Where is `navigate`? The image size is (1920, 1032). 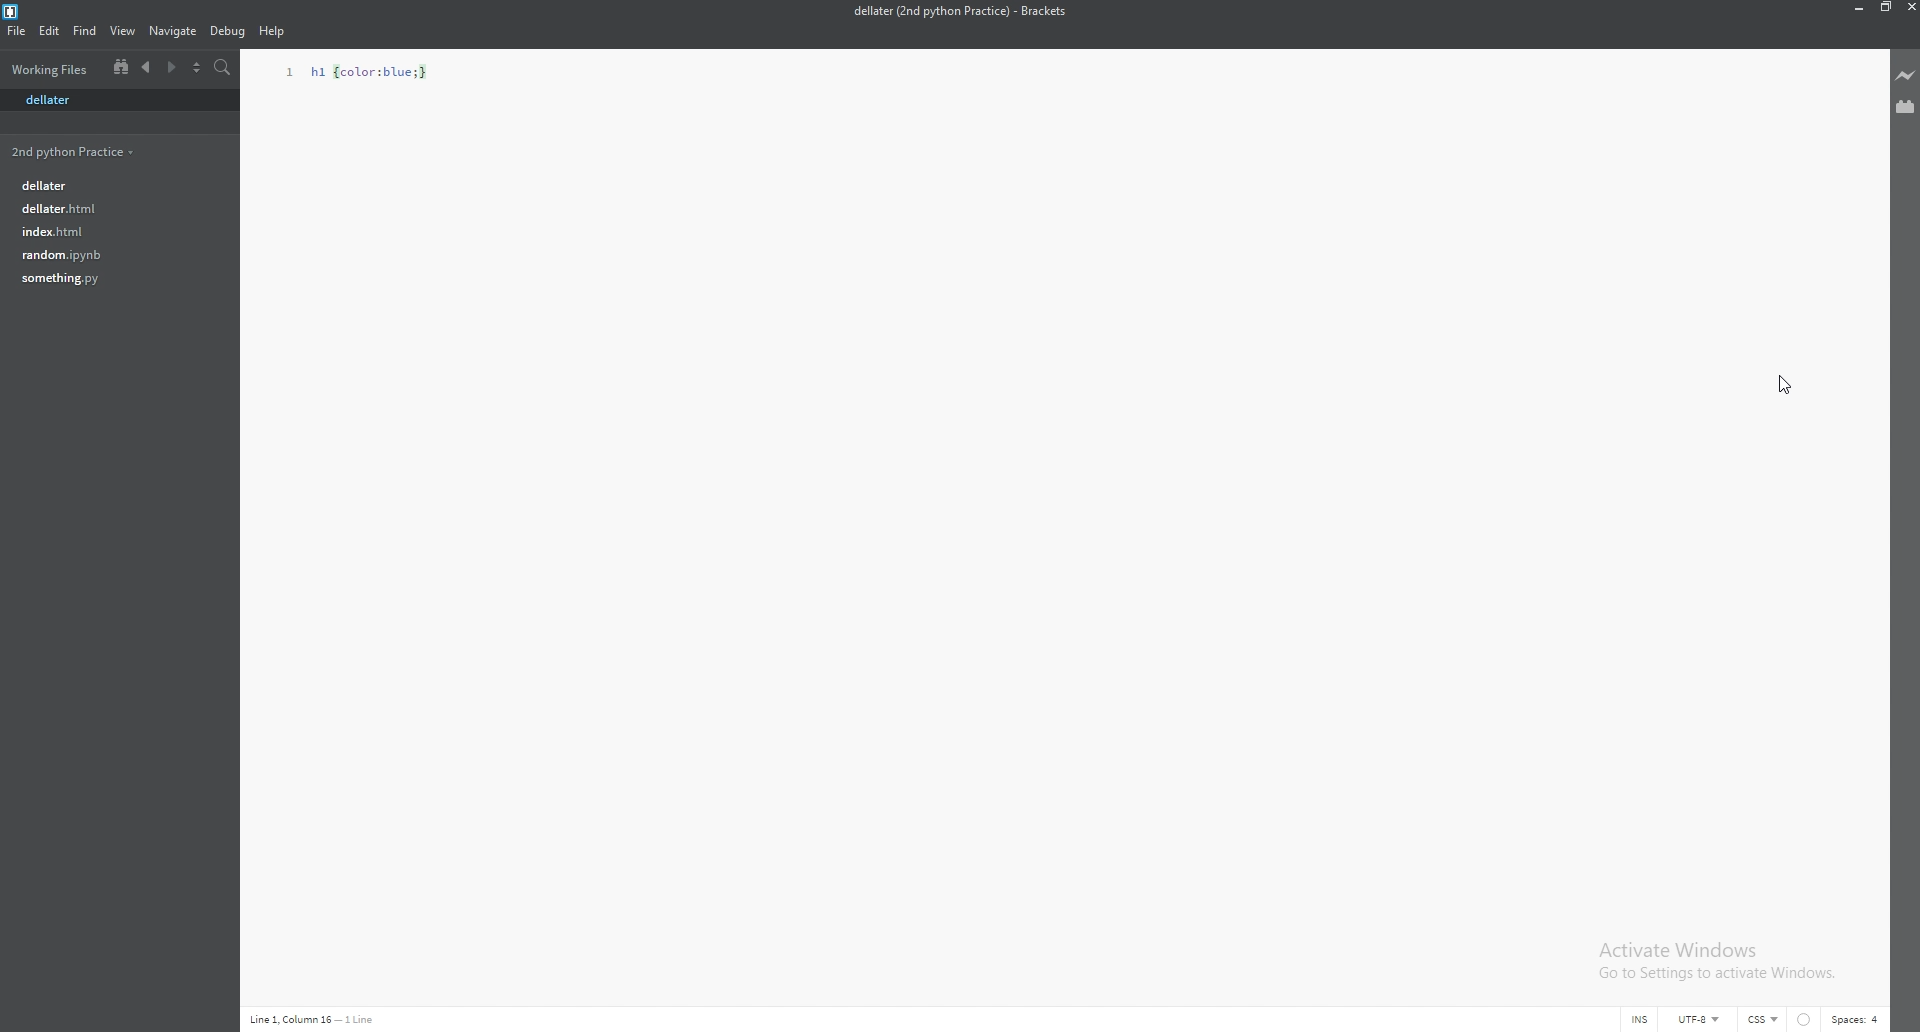
navigate is located at coordinates (173, 32).